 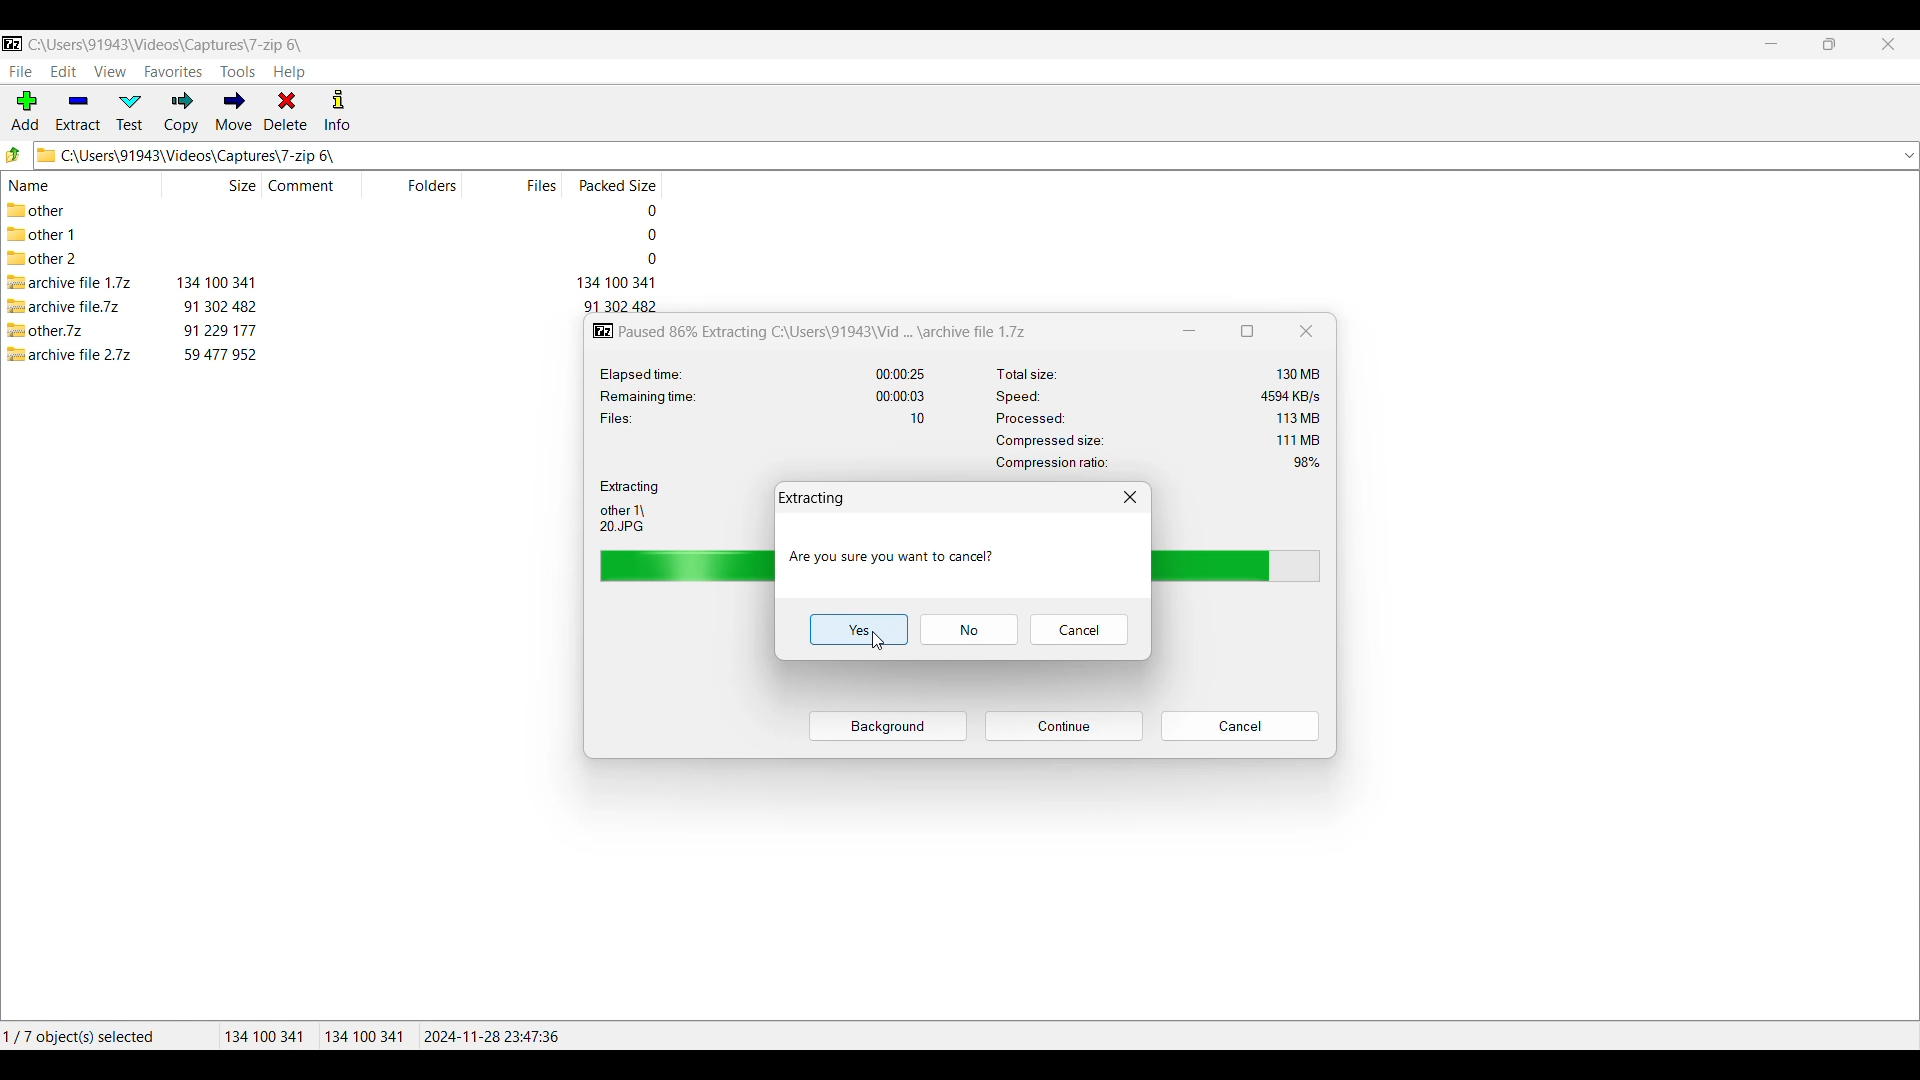 I want to click on Extracting, so click(x=630, y=487).